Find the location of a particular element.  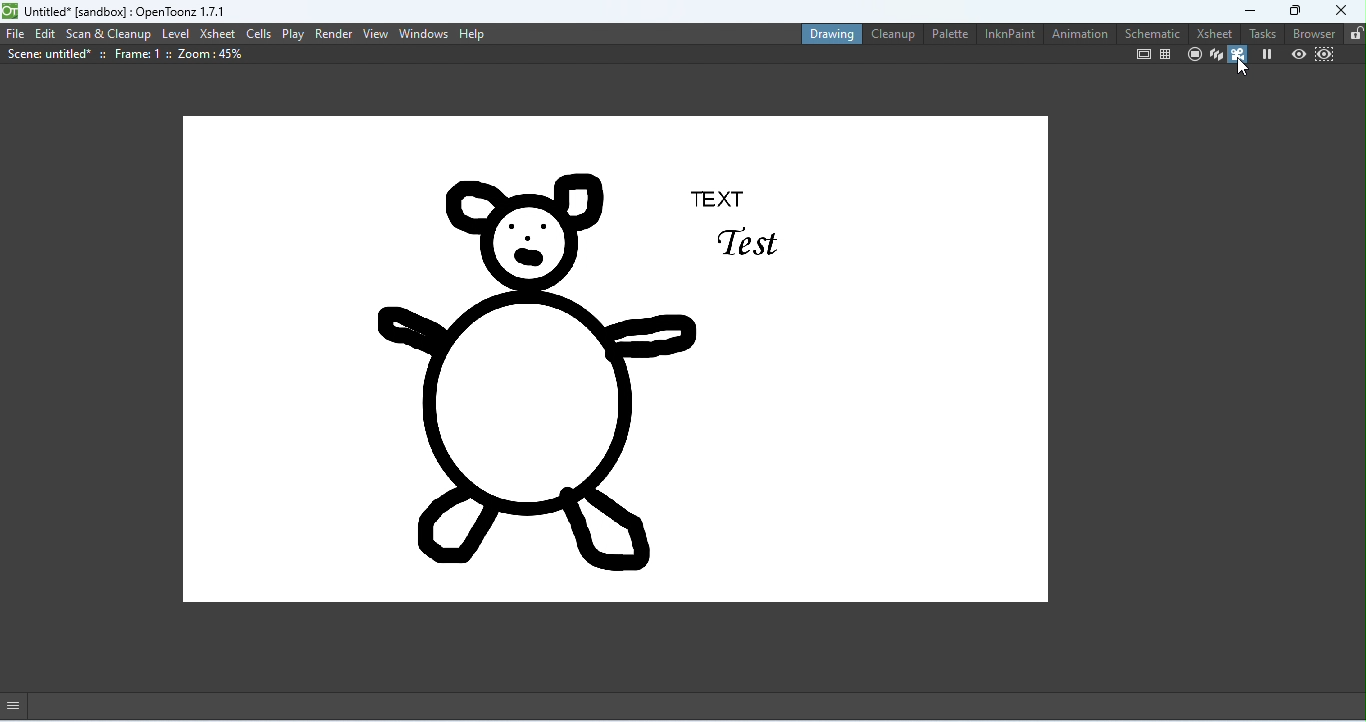

preview is located at coordinates (1297, 54).